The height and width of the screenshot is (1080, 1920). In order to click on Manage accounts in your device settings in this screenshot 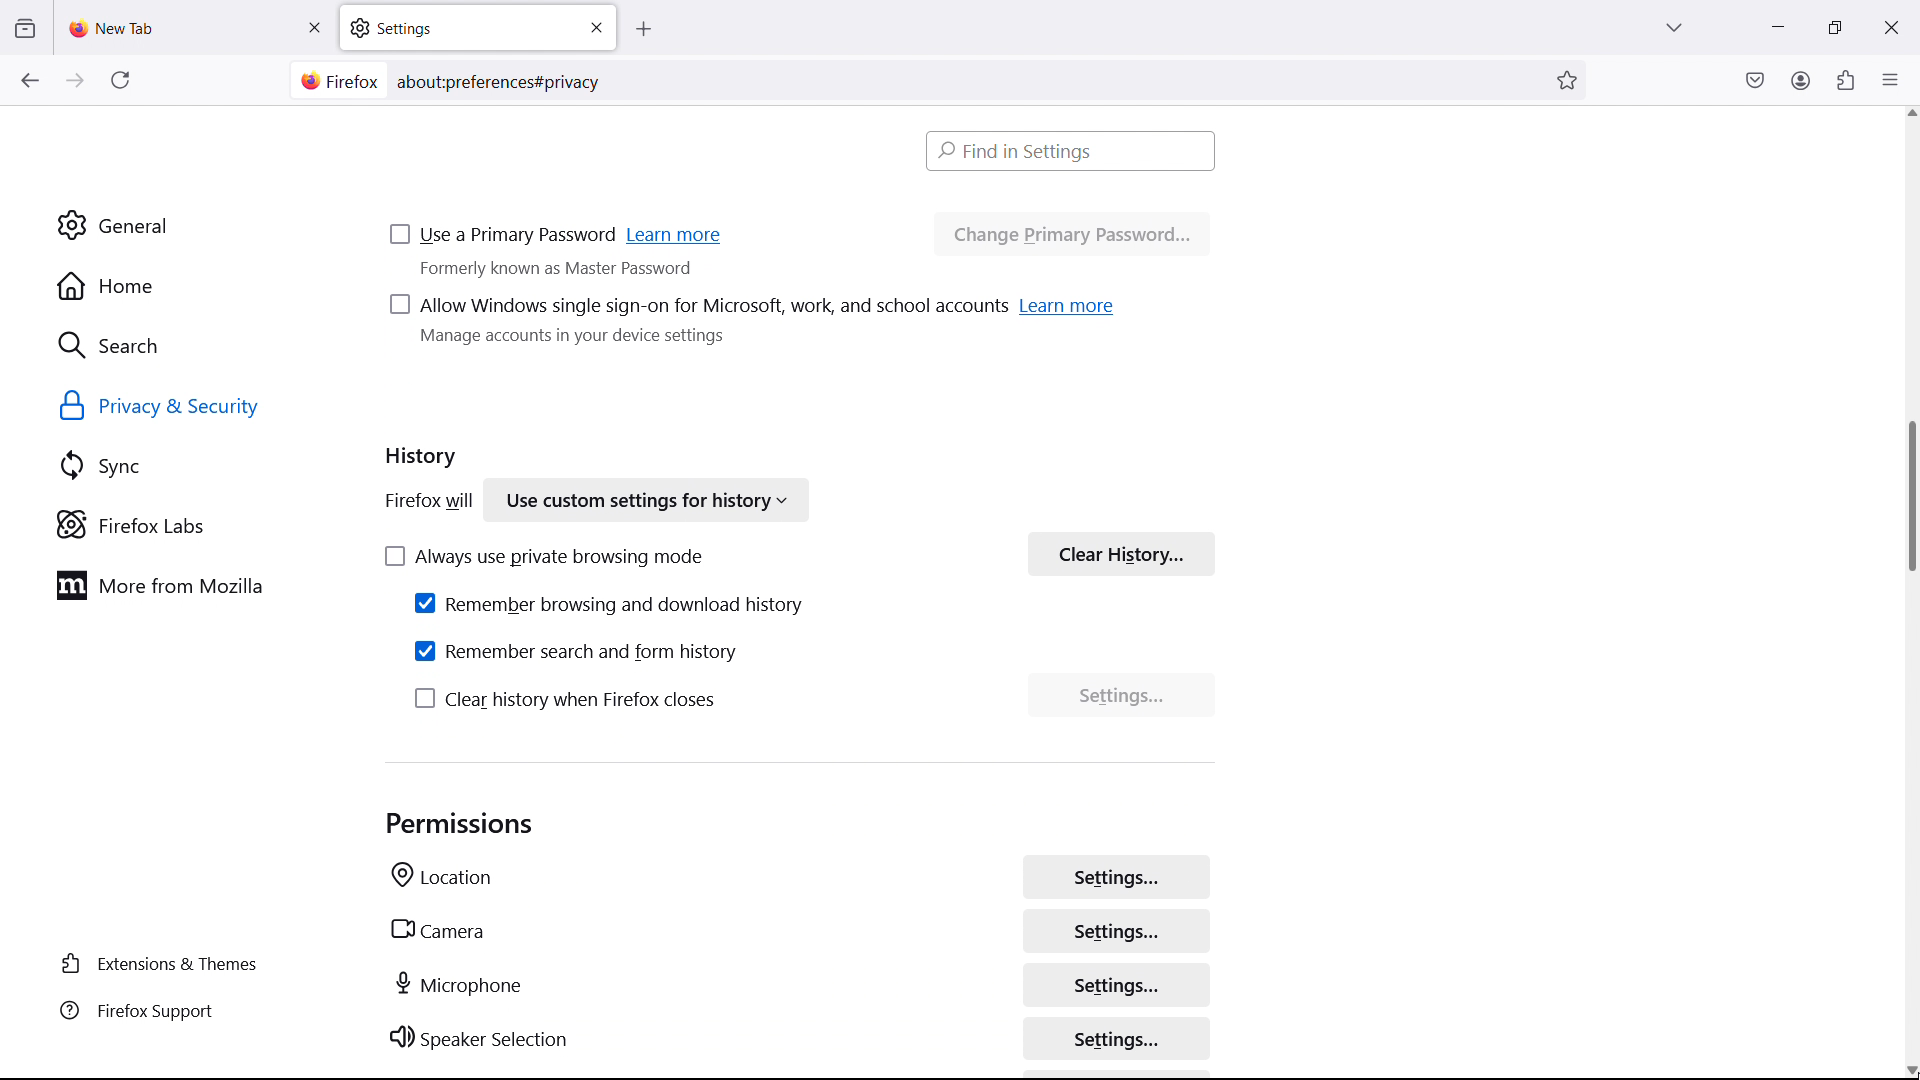, I will do `click(579, 342)`.